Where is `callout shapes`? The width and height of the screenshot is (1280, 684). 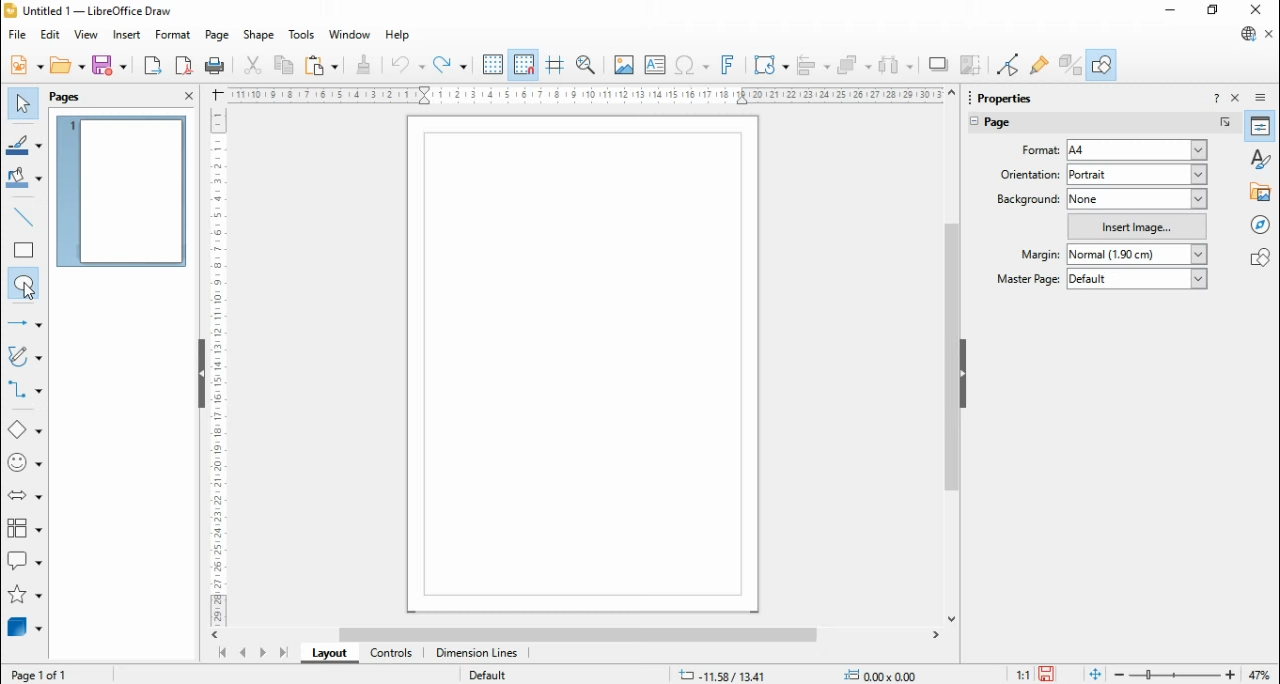
callout shapes is located at coordinates (26, 564).